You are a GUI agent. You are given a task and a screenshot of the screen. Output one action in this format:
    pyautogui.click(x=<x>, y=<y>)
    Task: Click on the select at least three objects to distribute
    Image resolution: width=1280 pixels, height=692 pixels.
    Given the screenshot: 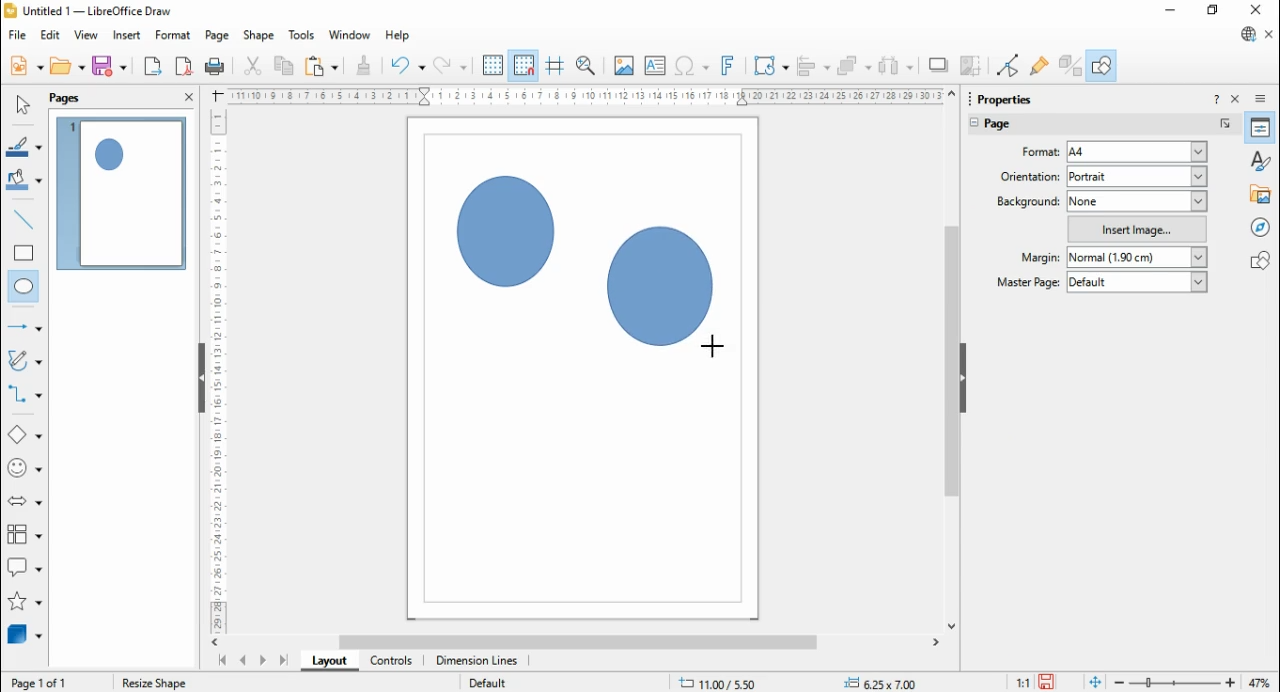 What is the action you would take?
    pyautogui.click(x=896, y=67)
    